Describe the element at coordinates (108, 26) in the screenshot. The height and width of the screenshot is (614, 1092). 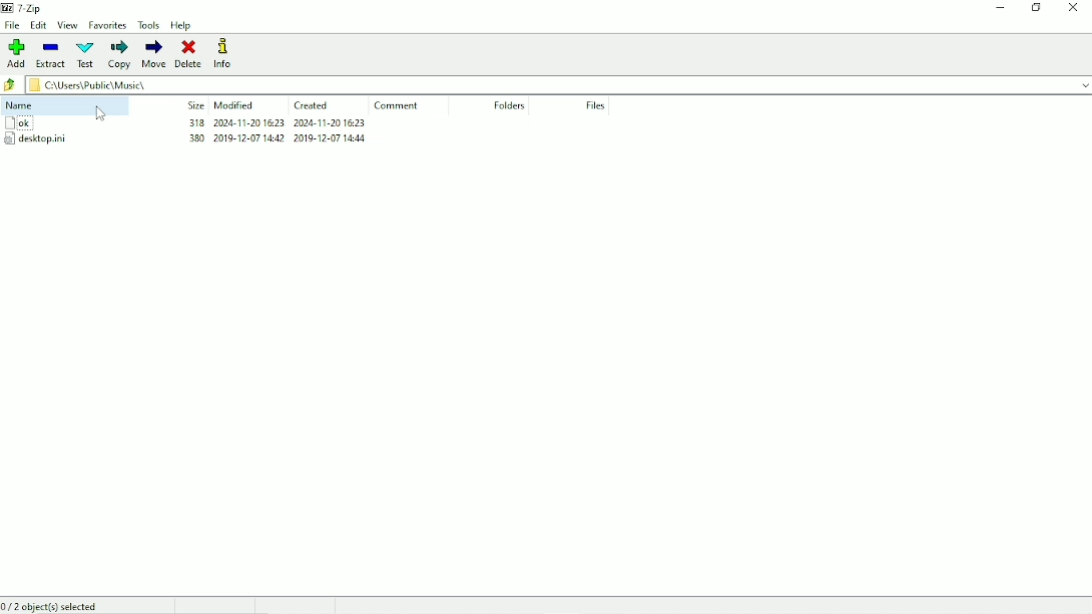
I see `Favorites` at that location.